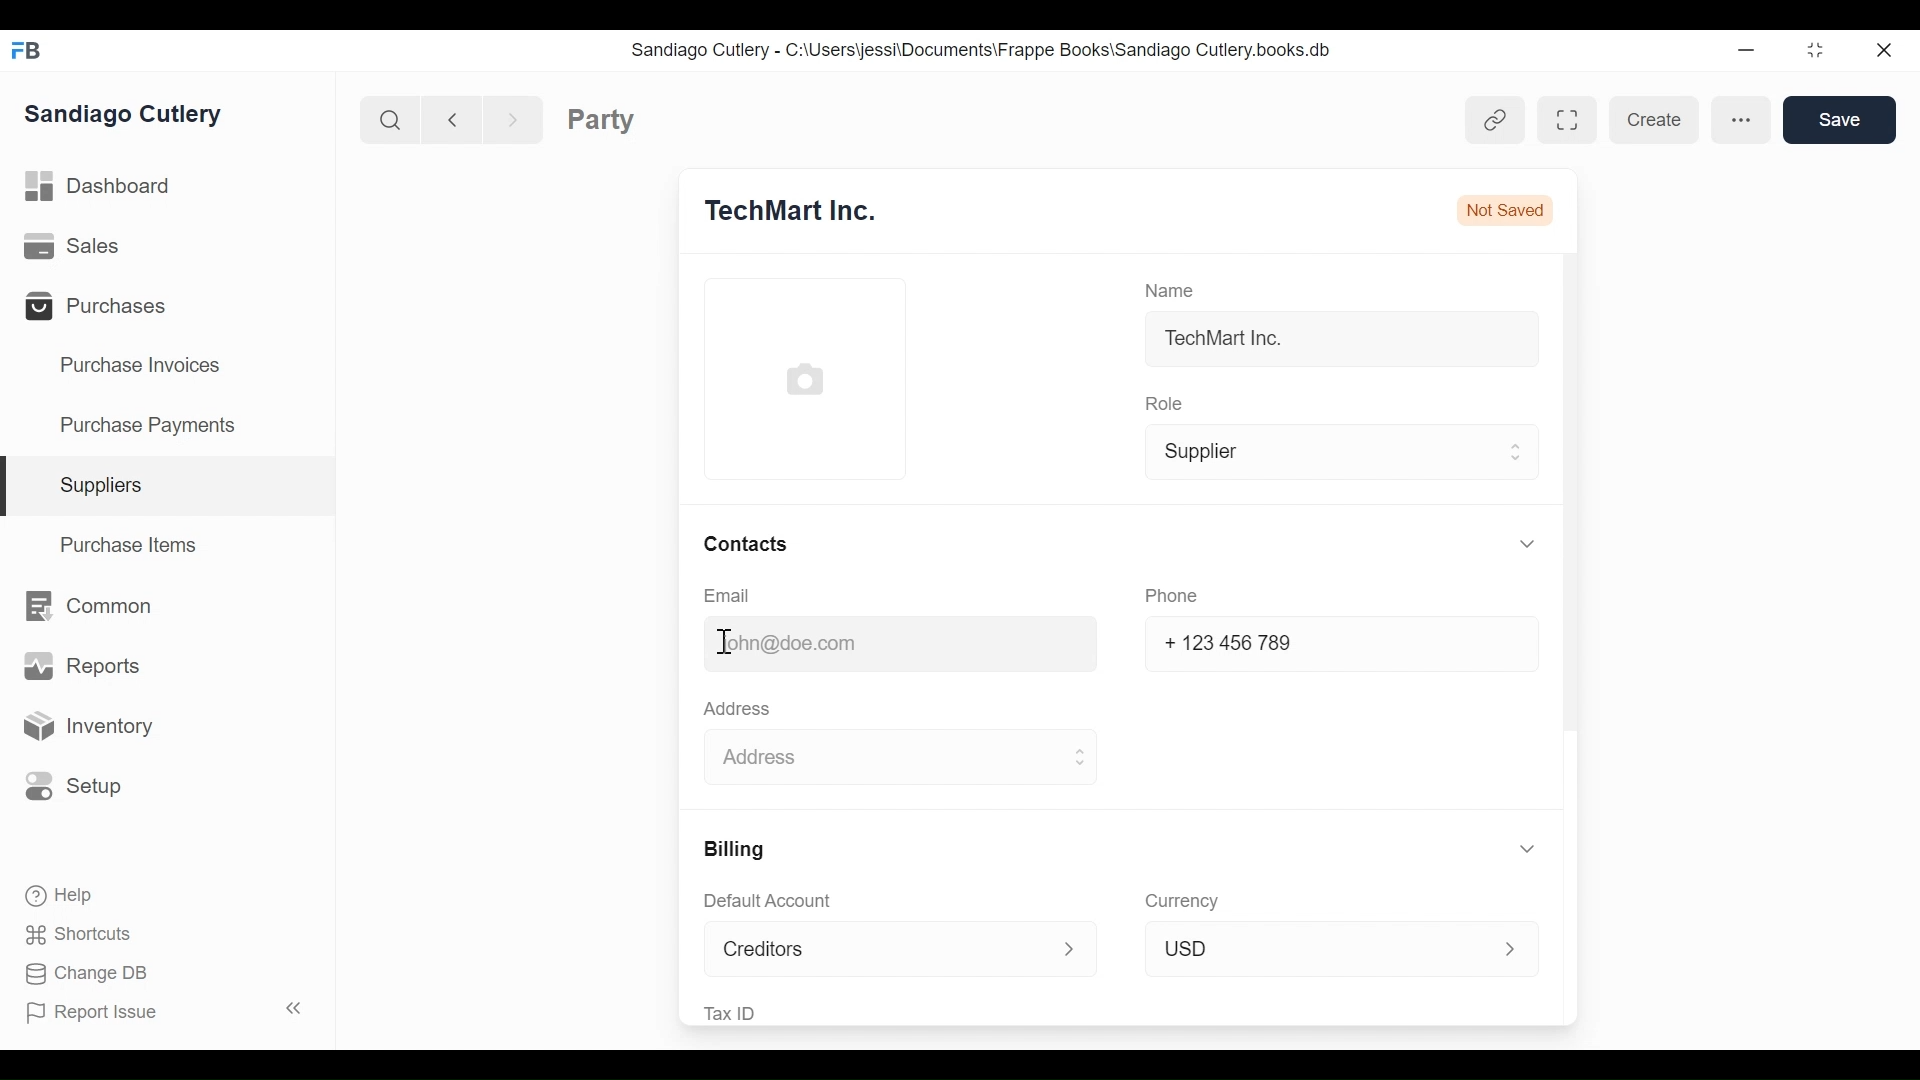  I want to click on Purchase Payments, so click(152, 423).